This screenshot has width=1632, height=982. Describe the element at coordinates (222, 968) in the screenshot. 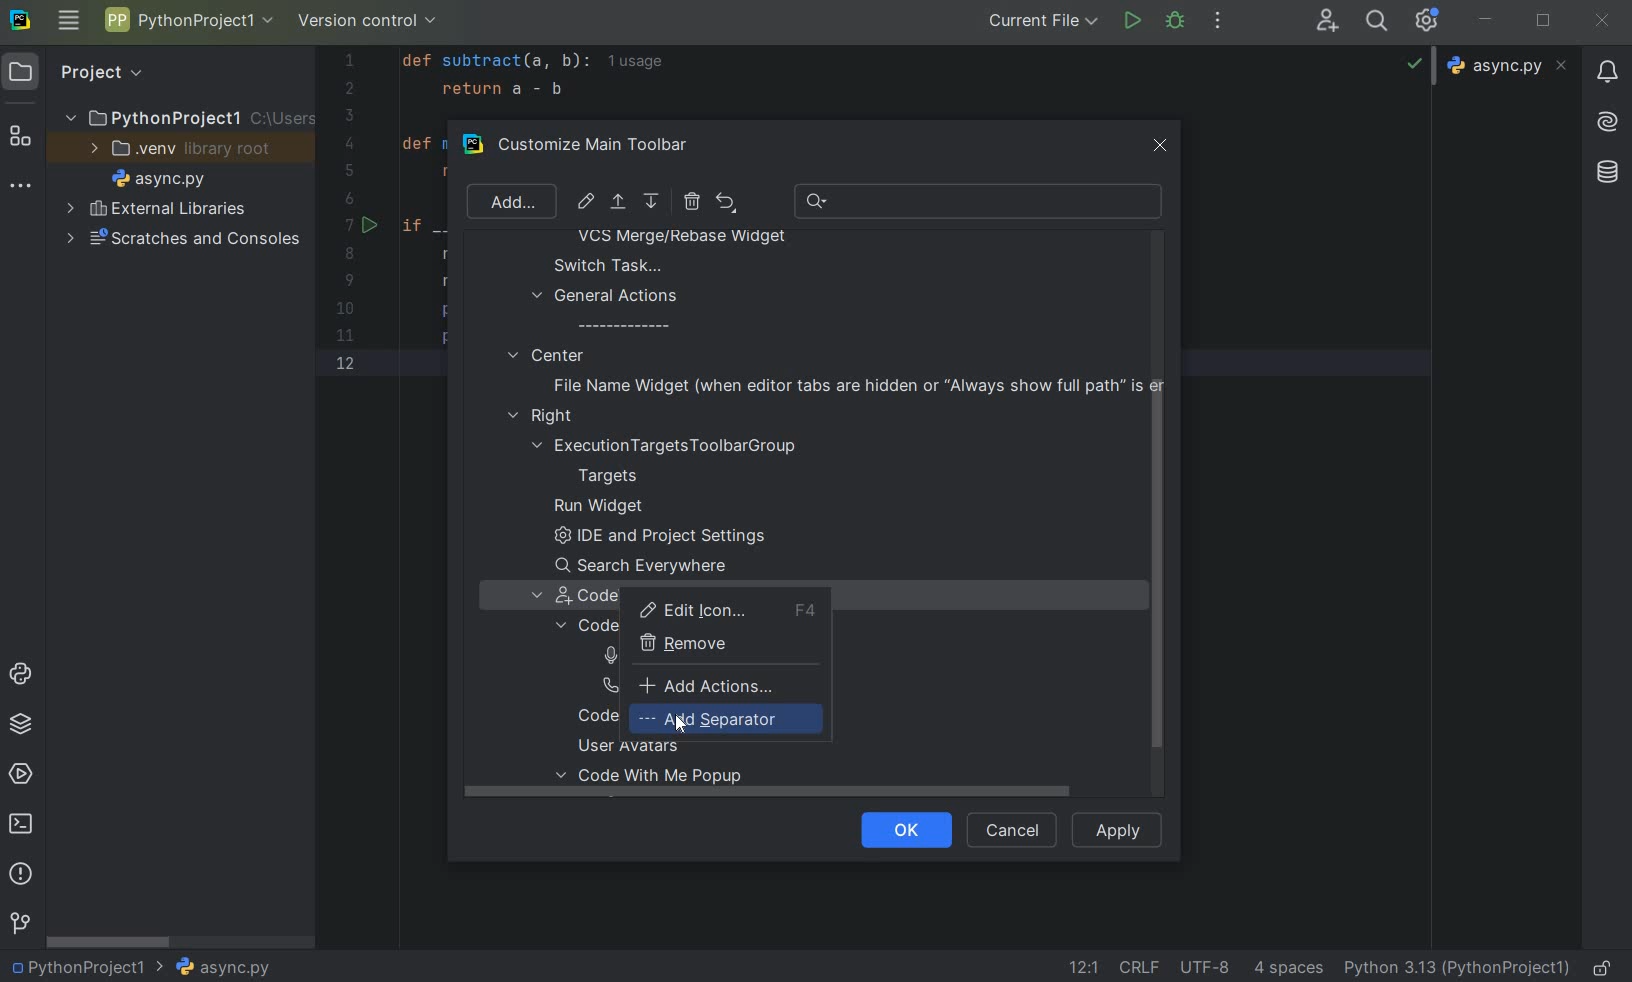

I see `FILE NAME` at that location.